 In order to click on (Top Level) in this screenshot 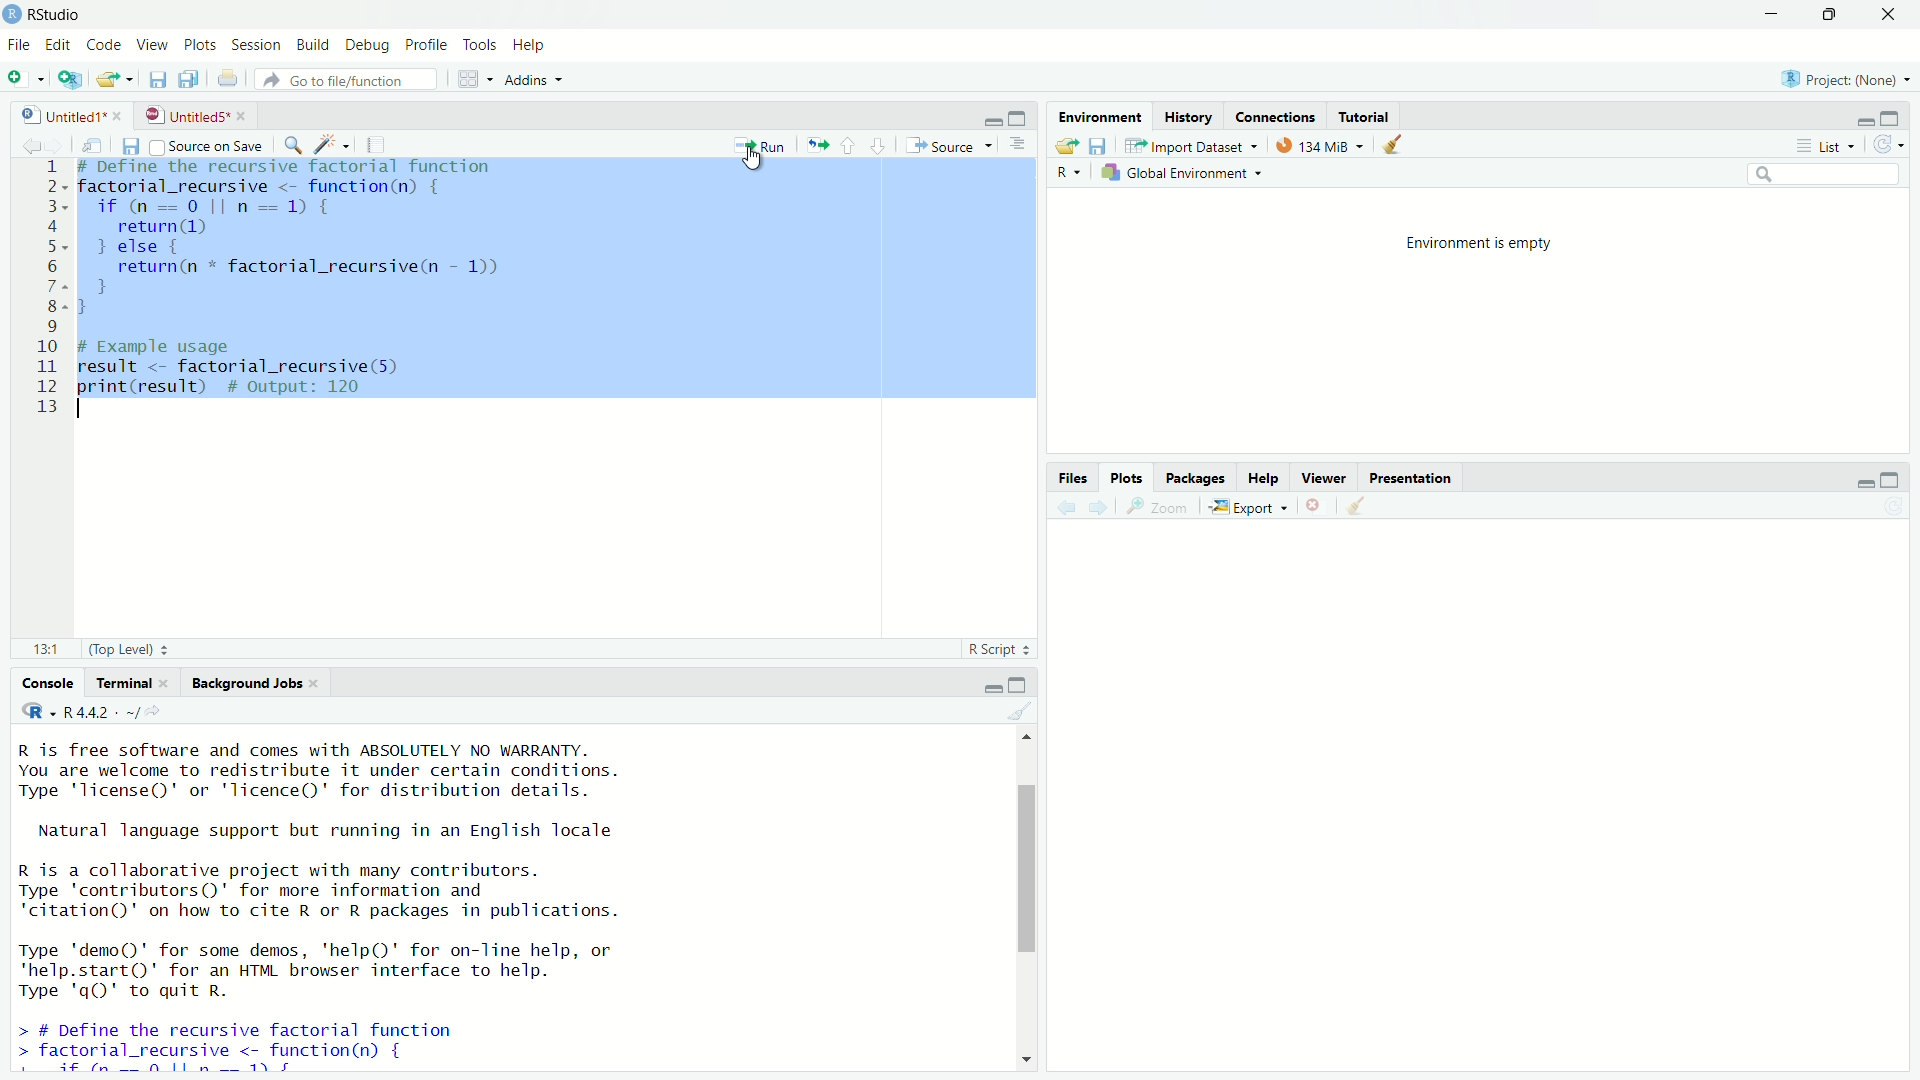, I will do `click(130, 649)`.